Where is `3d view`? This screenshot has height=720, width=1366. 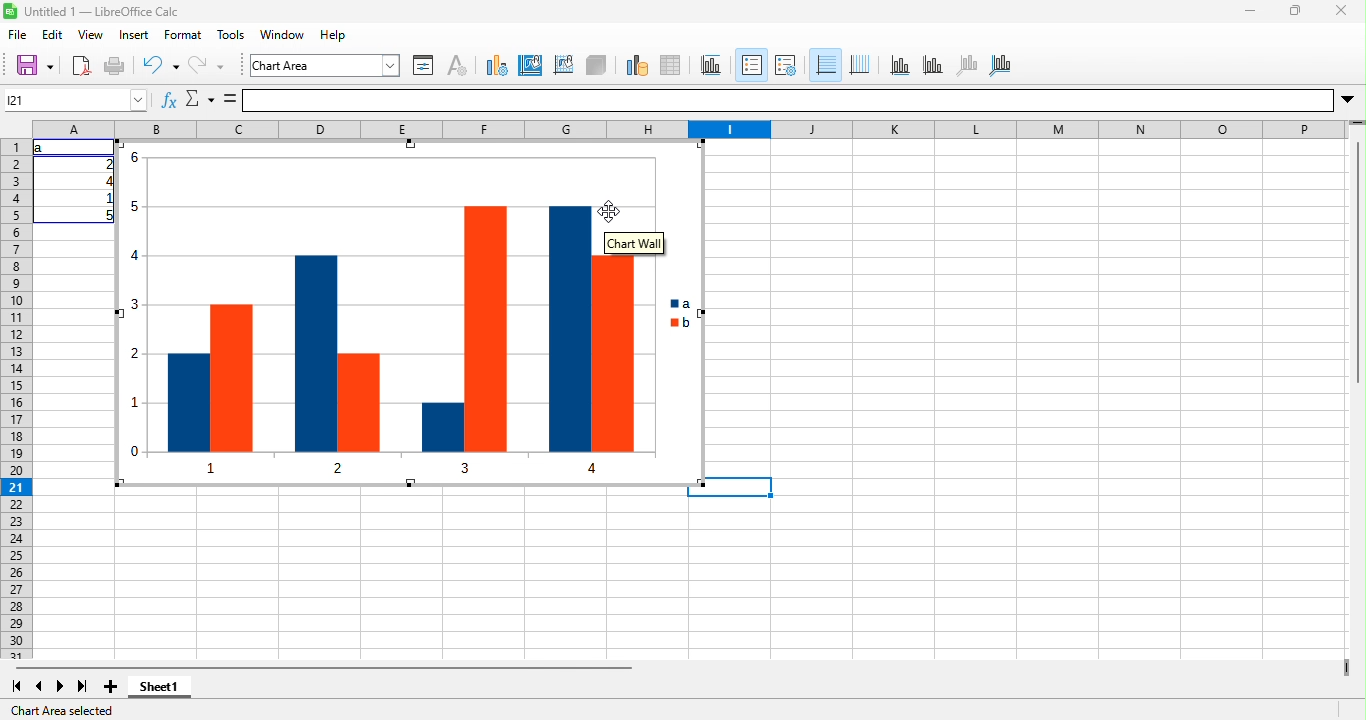
3d view is located at coordinates (596, 67).